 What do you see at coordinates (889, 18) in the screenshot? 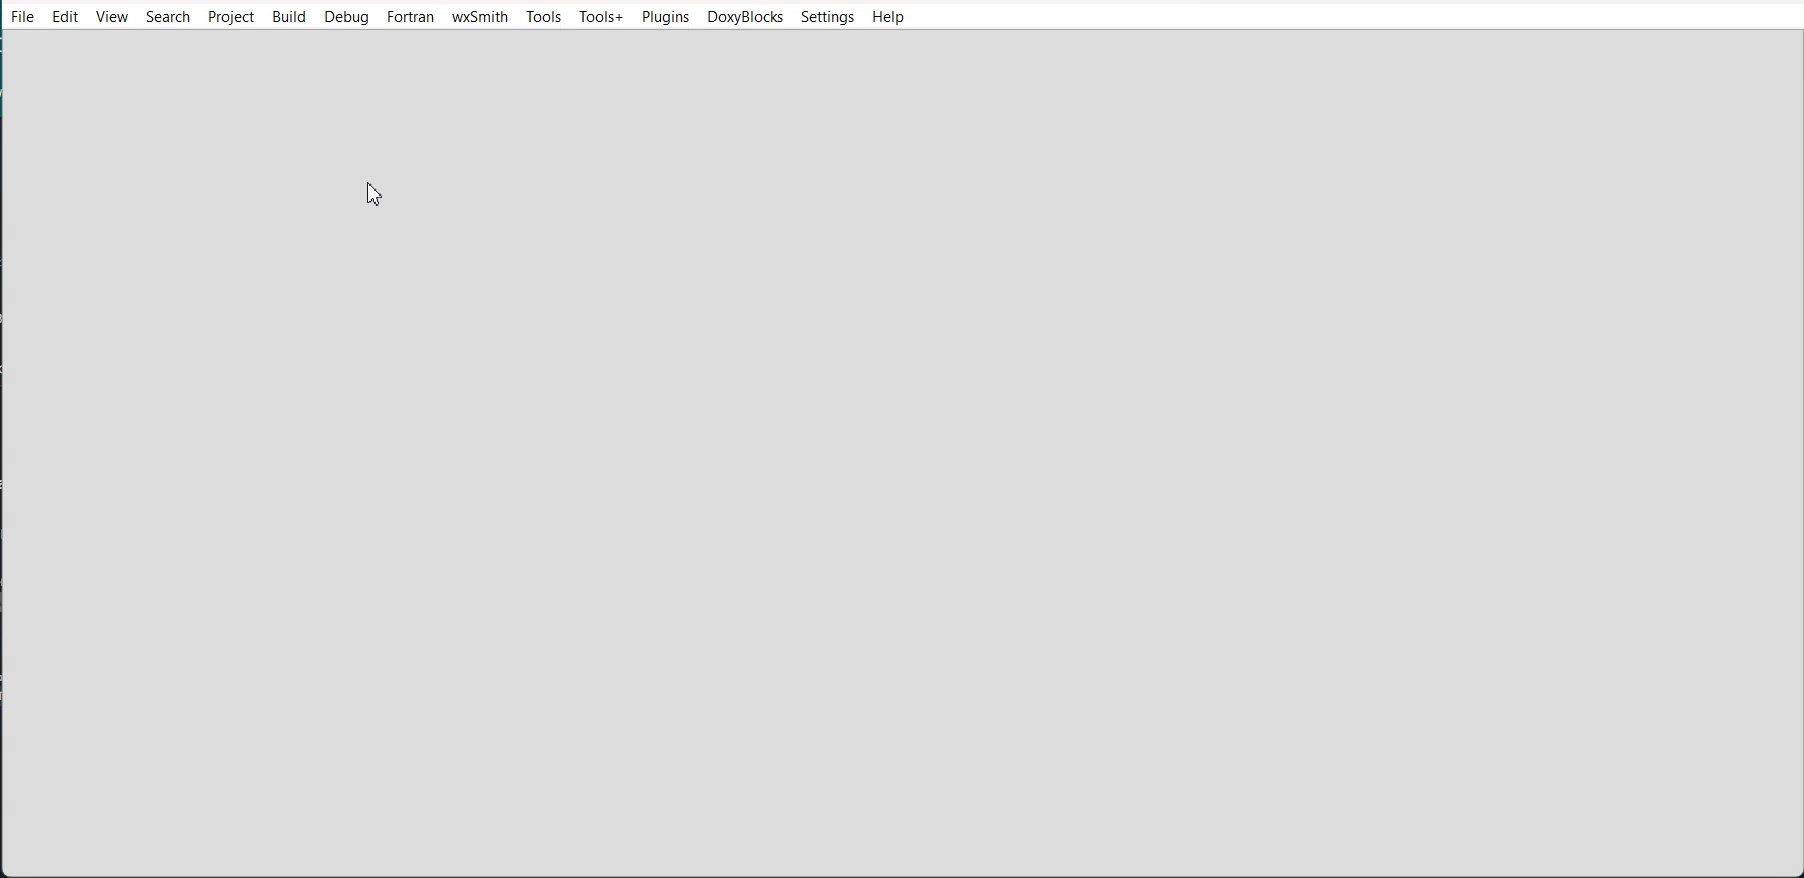
I see `Help` at bounding box center [889, 18].